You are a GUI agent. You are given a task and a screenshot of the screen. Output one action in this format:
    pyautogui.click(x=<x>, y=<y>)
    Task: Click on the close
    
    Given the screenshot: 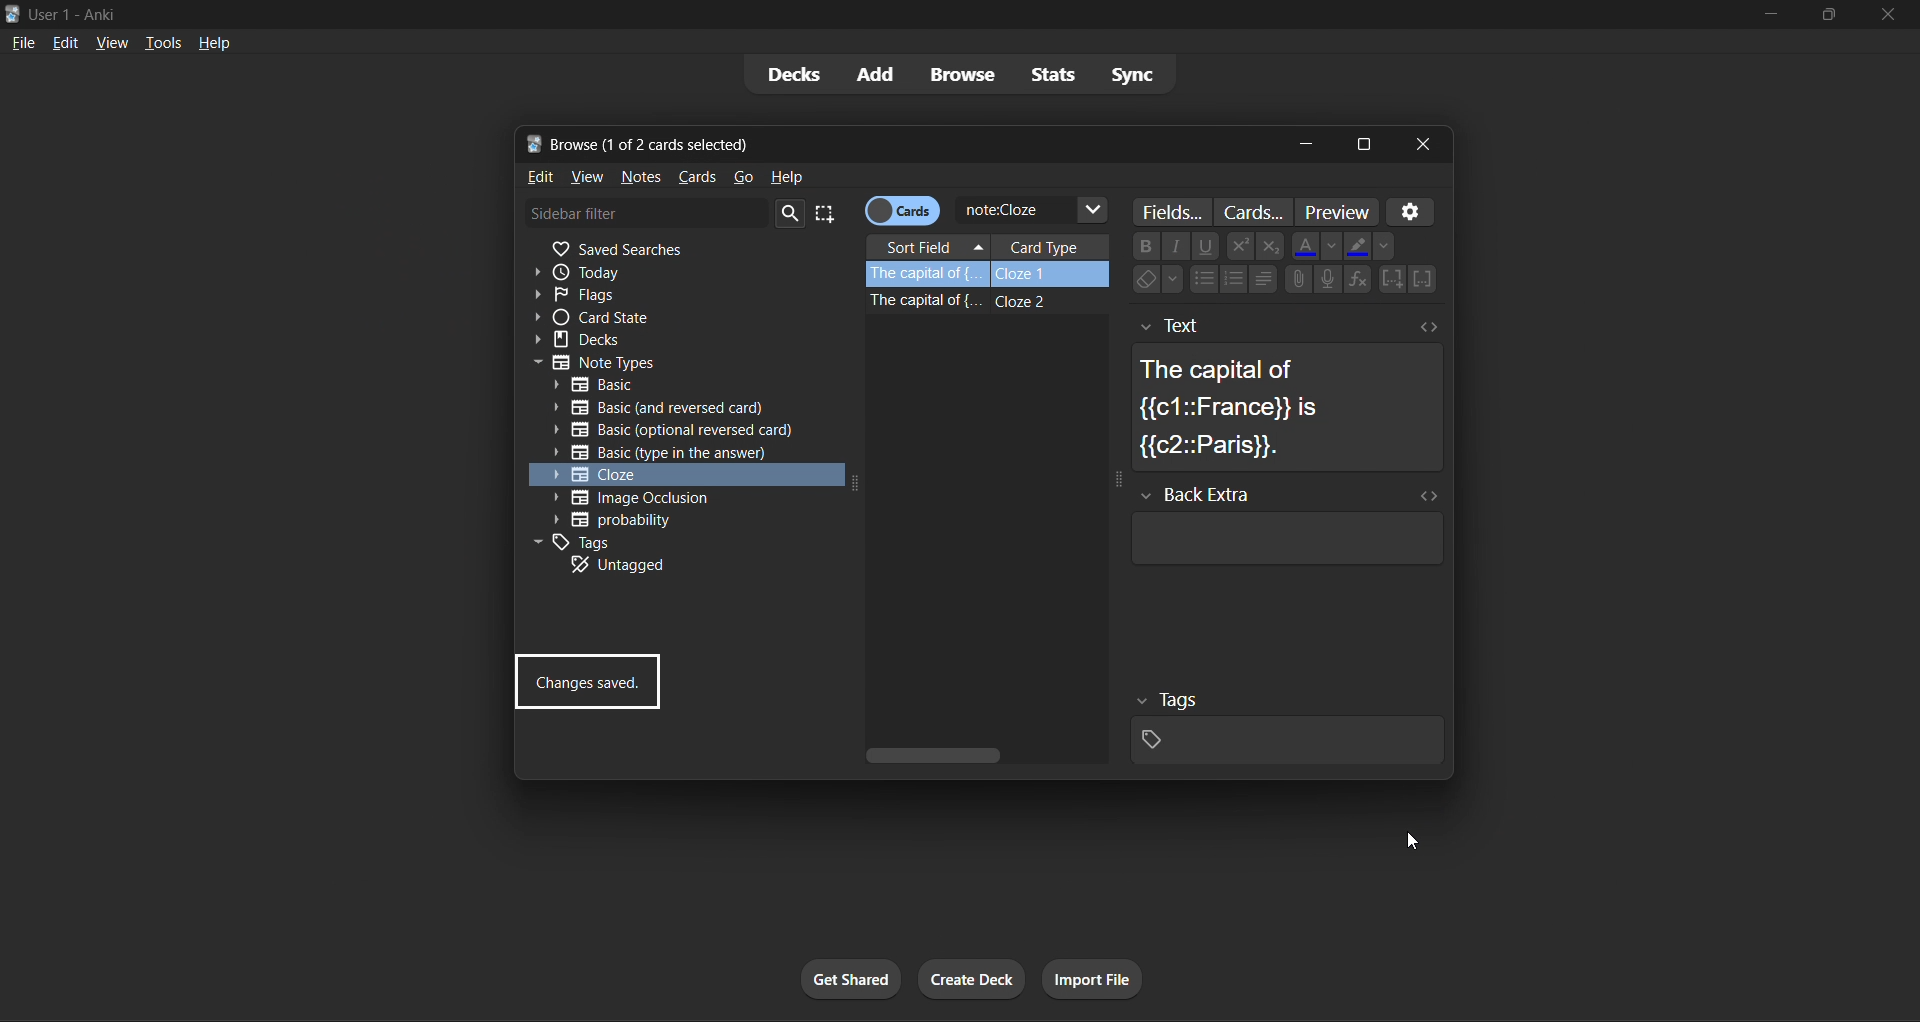 What is the action you would take?
    pyautogui.click(x=1886, y=13)
    